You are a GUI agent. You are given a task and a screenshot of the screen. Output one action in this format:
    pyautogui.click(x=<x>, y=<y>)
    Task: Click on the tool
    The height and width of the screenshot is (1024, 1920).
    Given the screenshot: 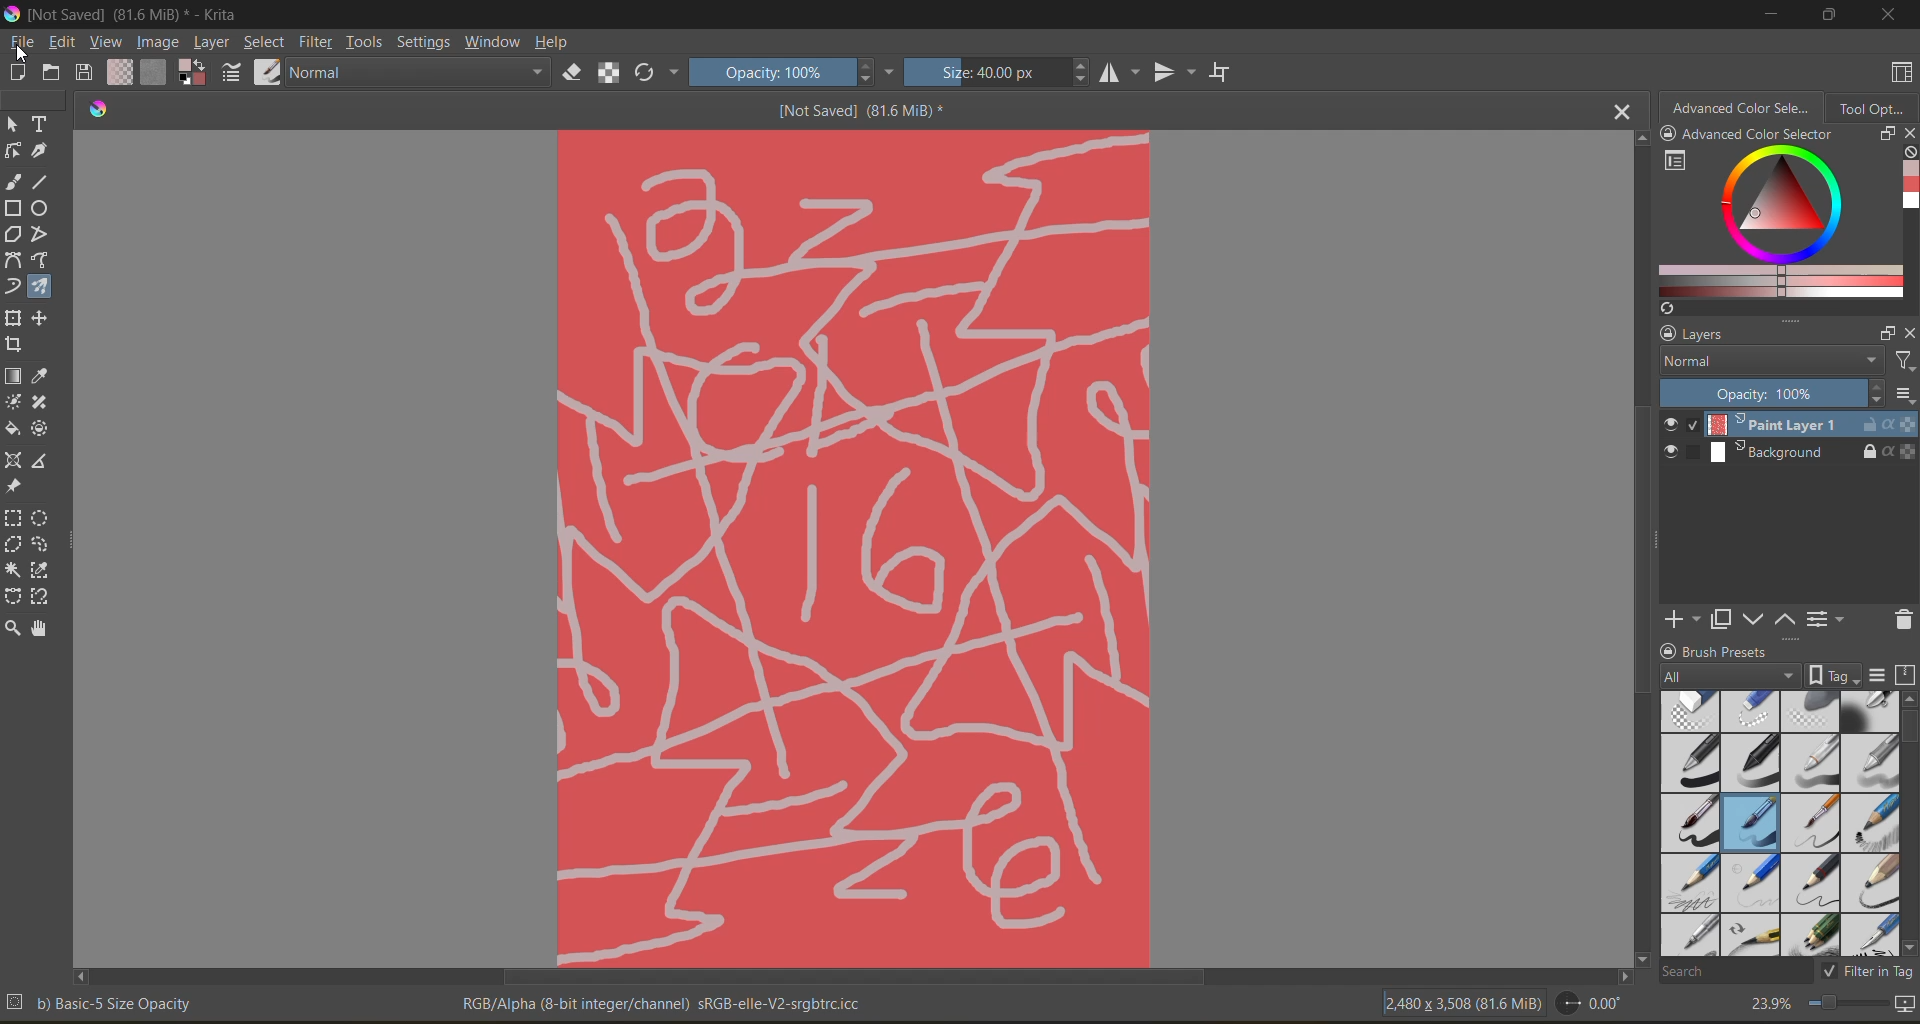 What is the action you would take?
    pyautogui.click(x=12, y=377)
    